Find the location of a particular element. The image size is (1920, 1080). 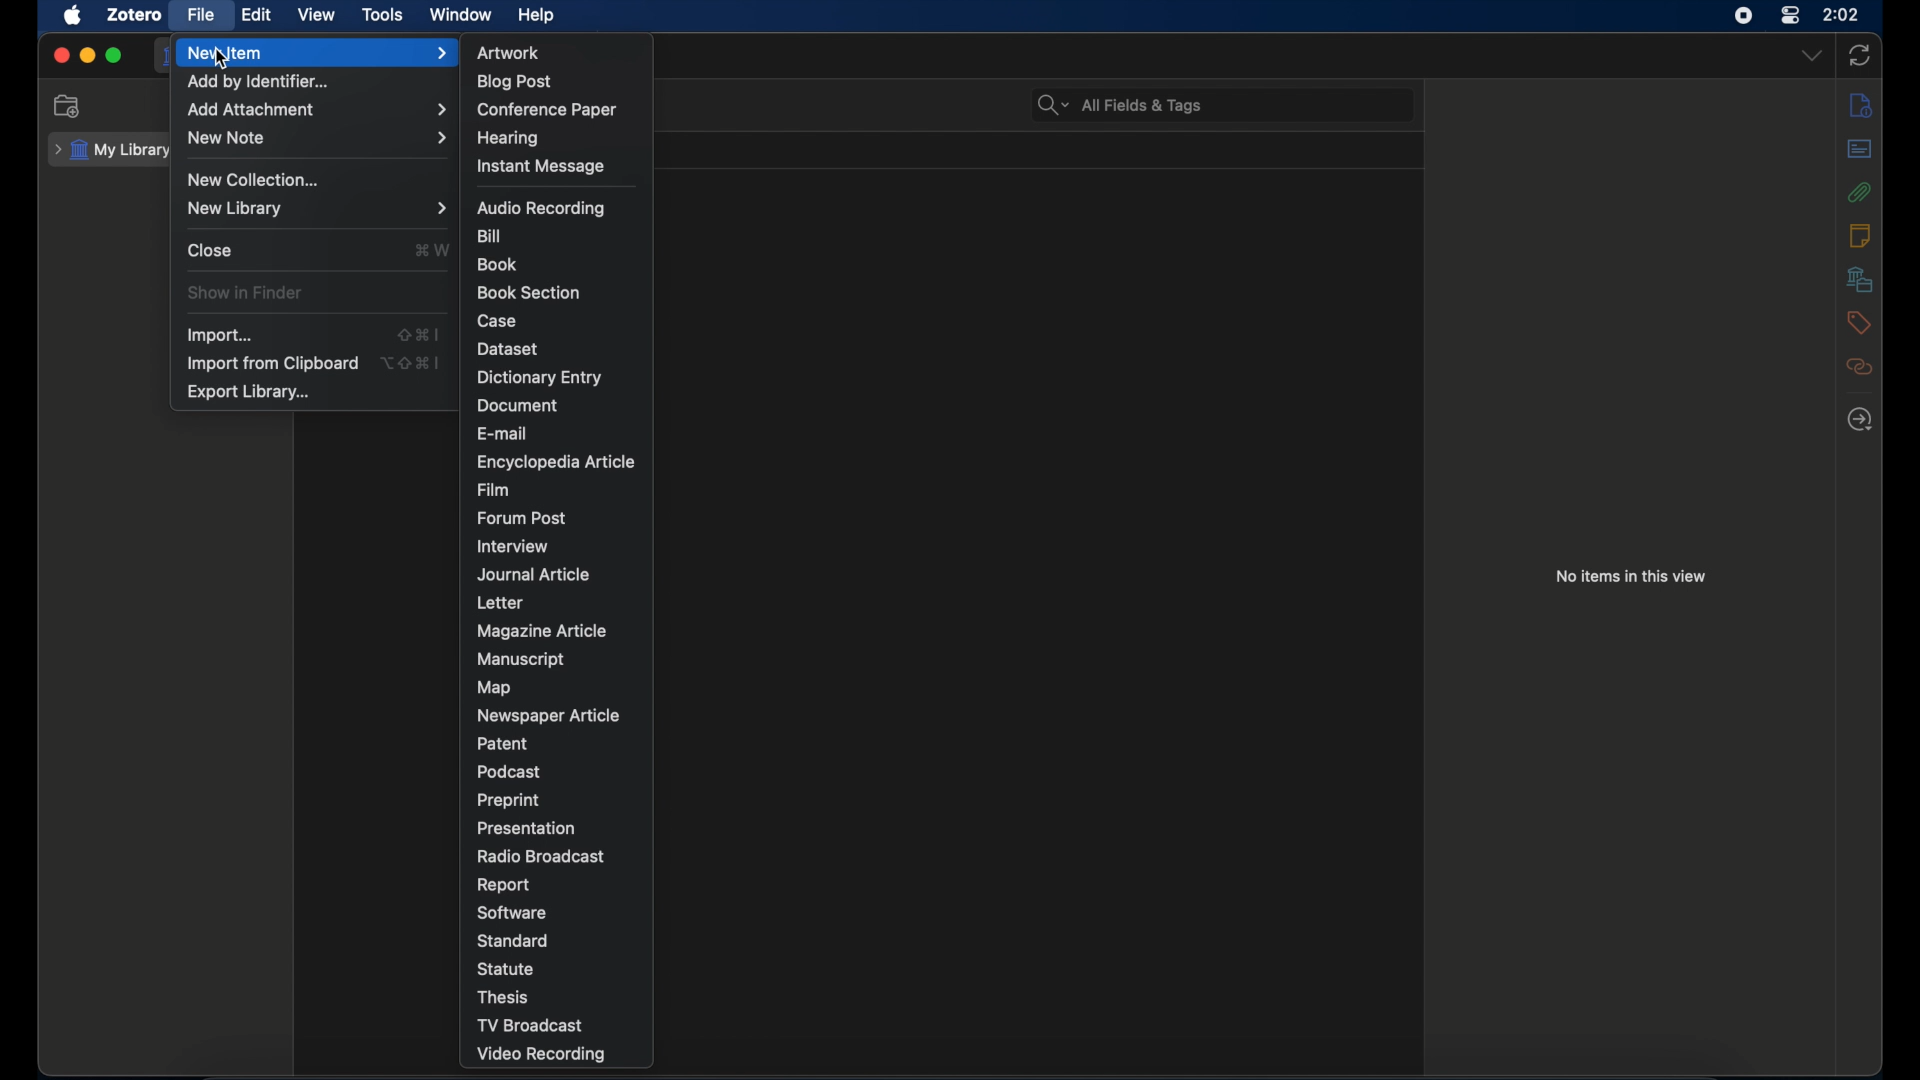

close is located at coordinates (60, 53).